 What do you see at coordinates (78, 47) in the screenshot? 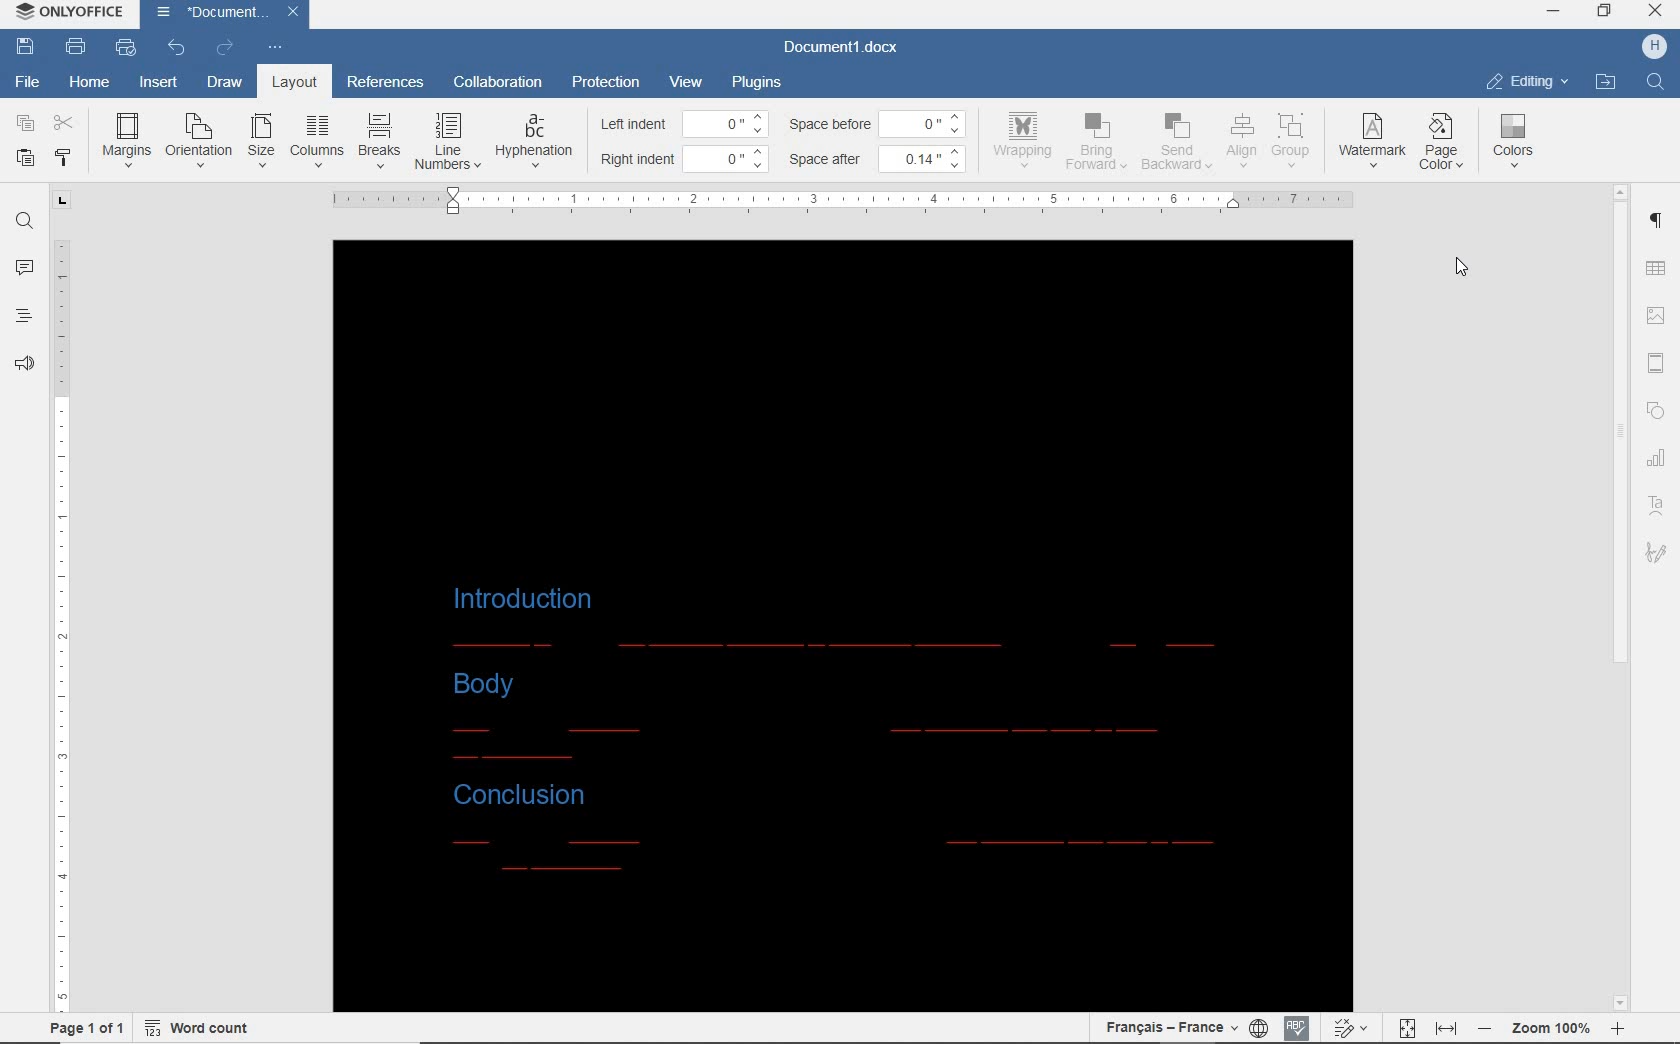
I see `print` at bounding box center [78, 47].